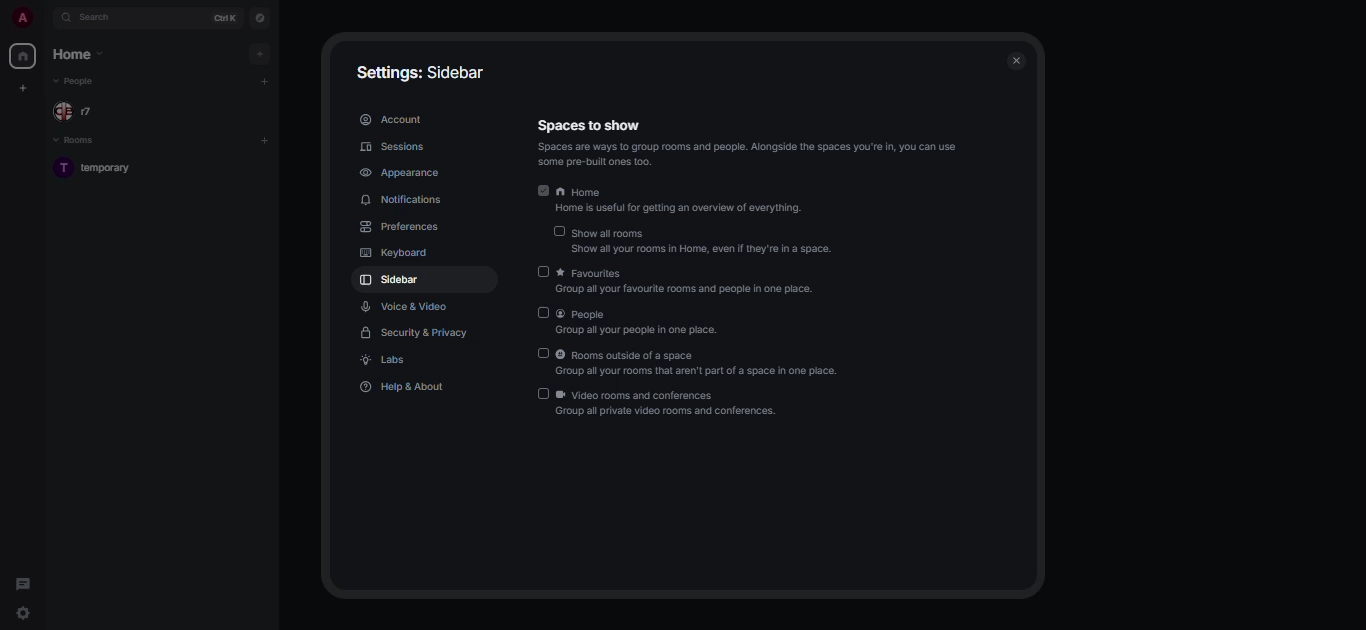 This screenshot has width=1366, height=630. Describe the element at coordinates (22, 614) in the screenshot. I see `quick settings` at that location.